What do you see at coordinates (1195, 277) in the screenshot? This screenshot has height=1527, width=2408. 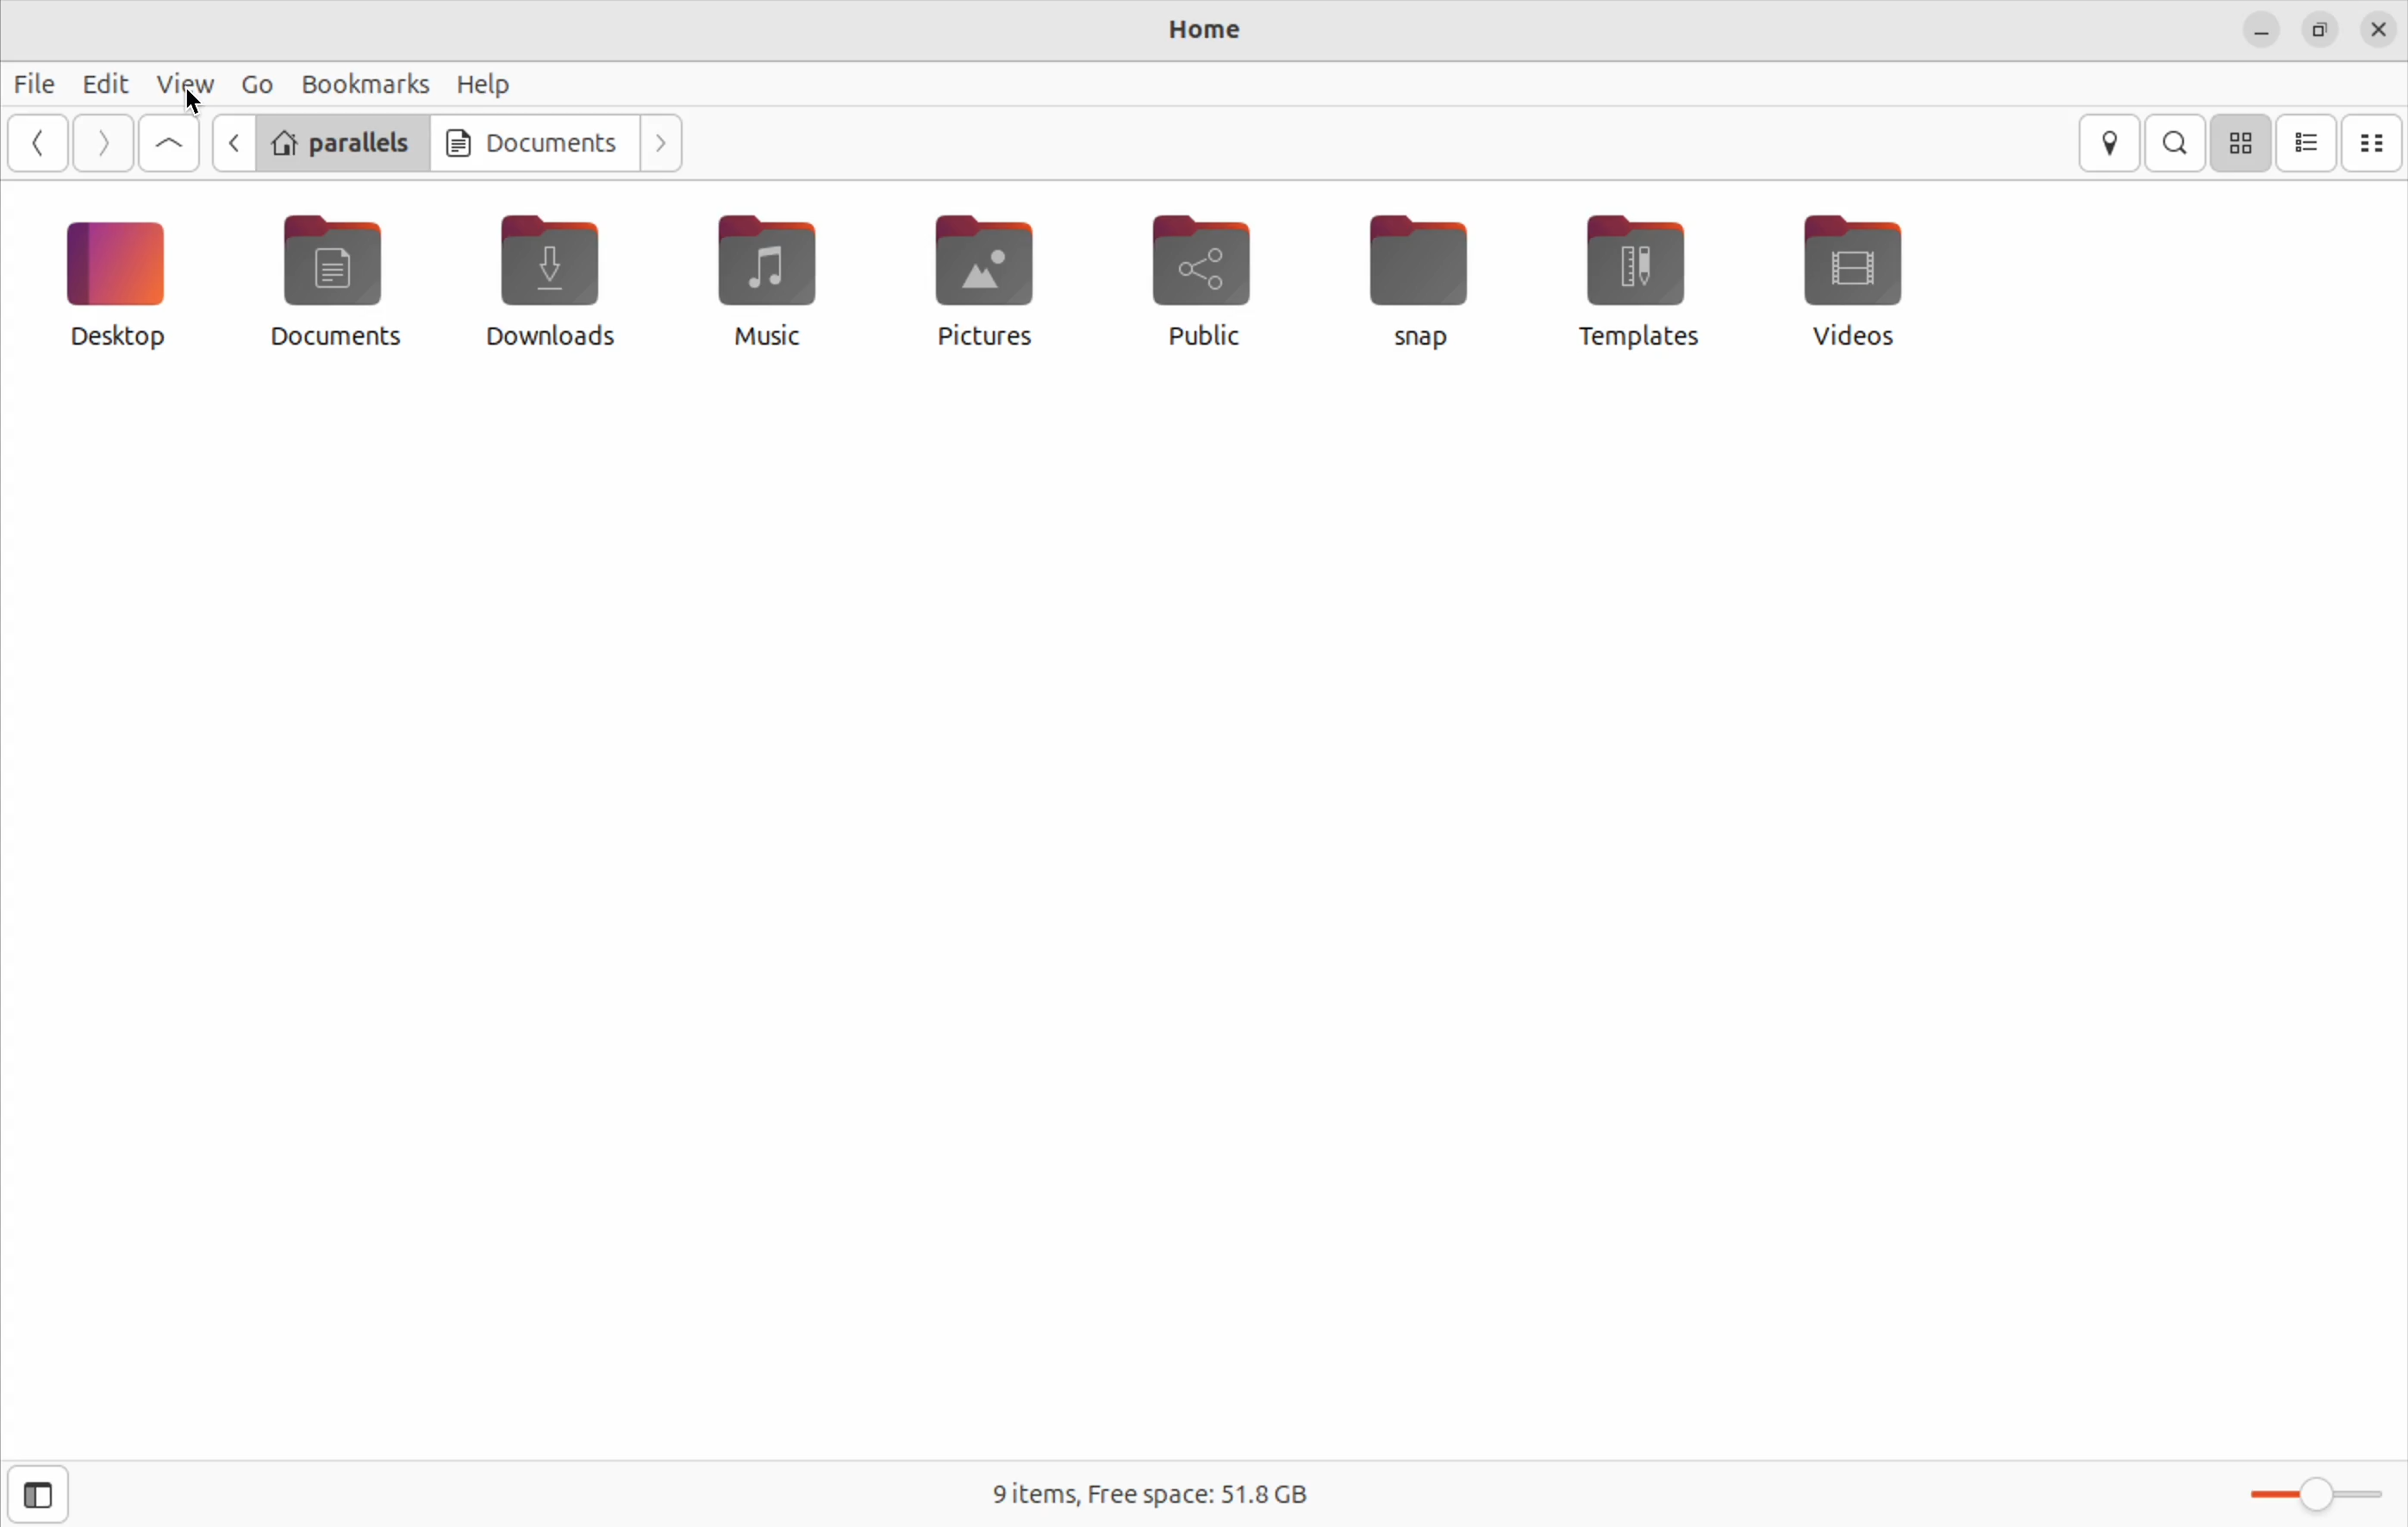 I see `public` at bounding box center [1195, 277].